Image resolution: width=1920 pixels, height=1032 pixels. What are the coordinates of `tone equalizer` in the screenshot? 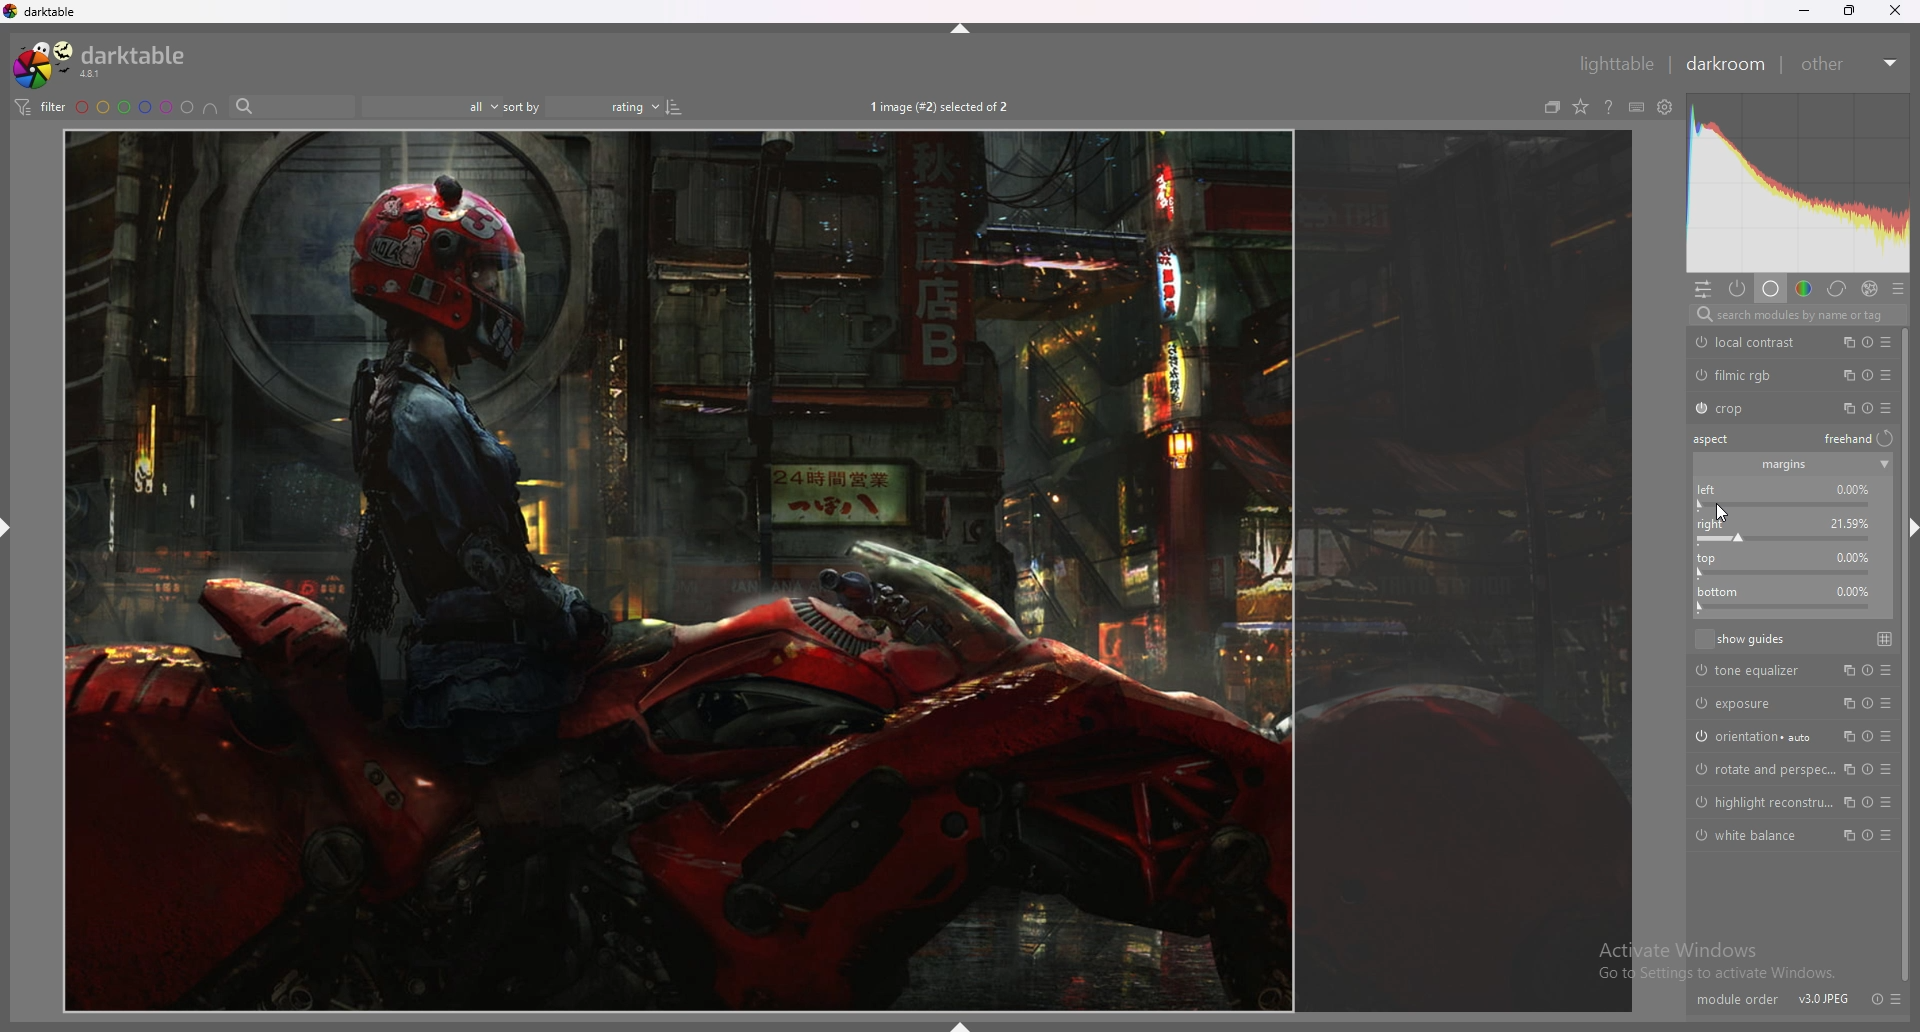 It's located at (1754, 671).